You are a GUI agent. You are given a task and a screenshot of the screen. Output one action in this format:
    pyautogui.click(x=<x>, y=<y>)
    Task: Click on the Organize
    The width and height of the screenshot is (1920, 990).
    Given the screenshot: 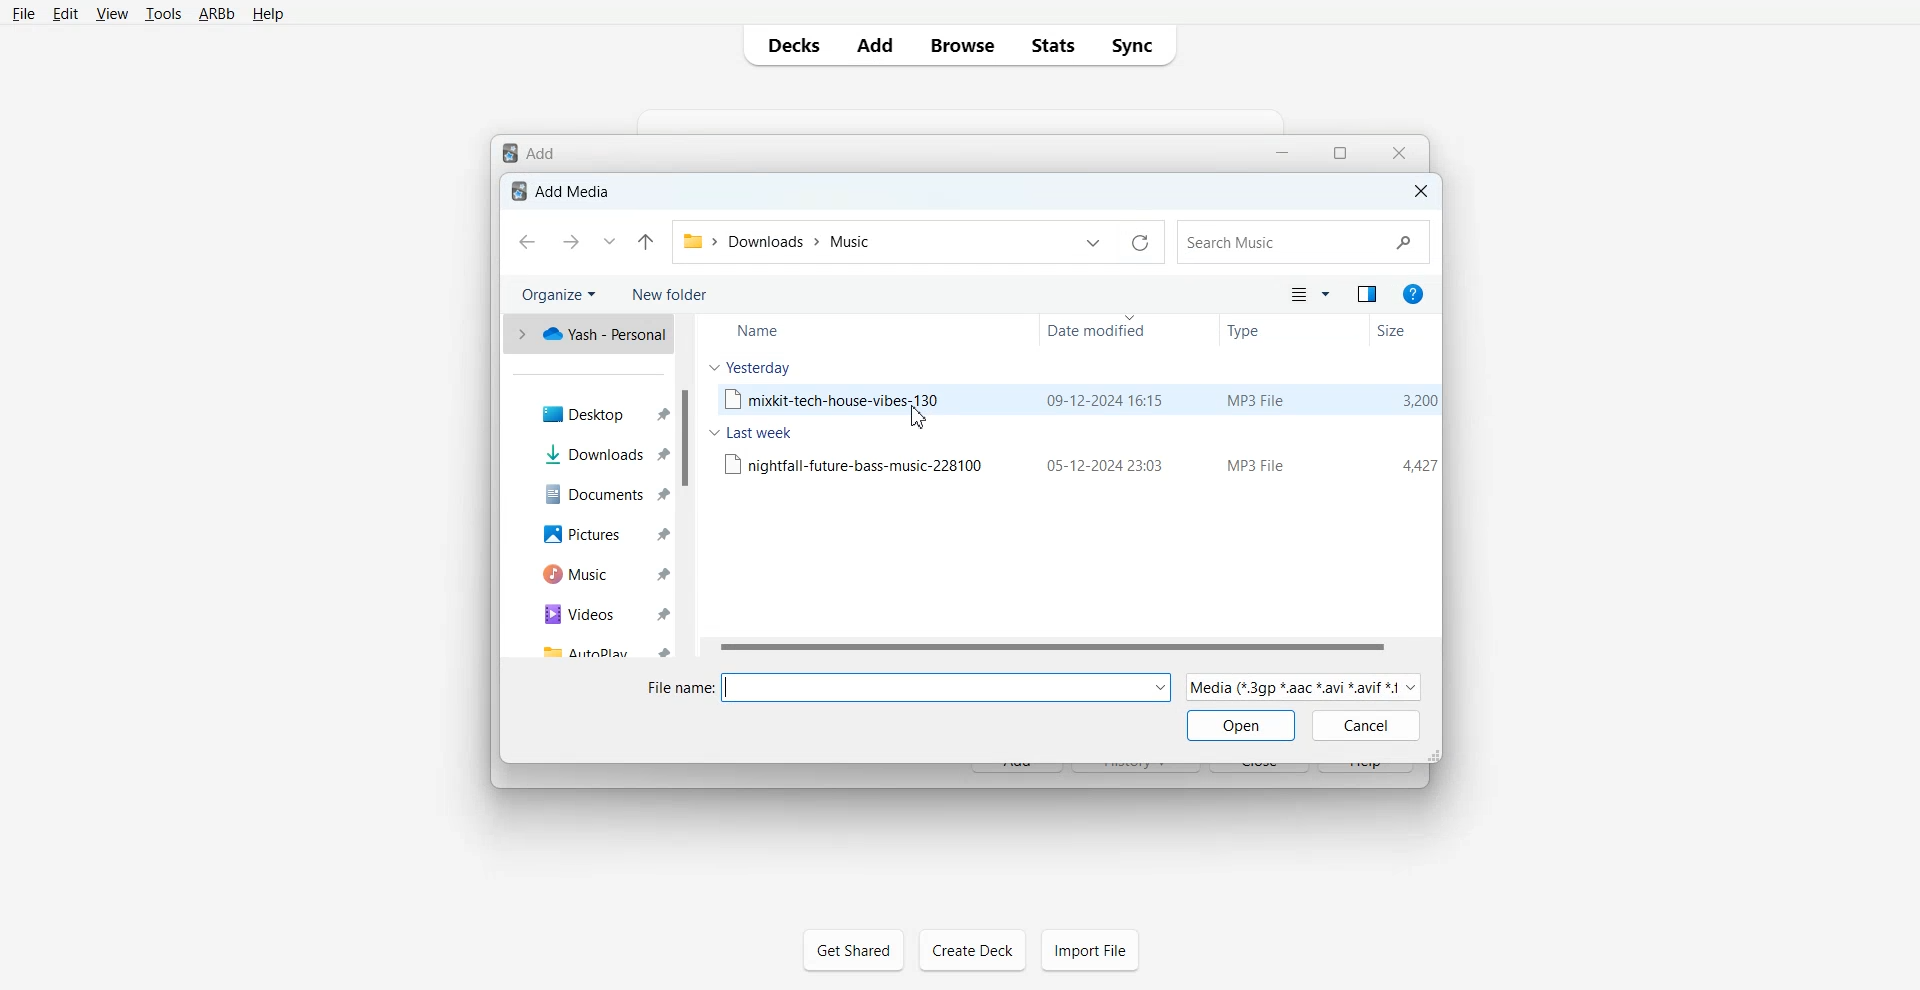 What is the action you would take?
    pyautogui.click(x=560, y=292)
    